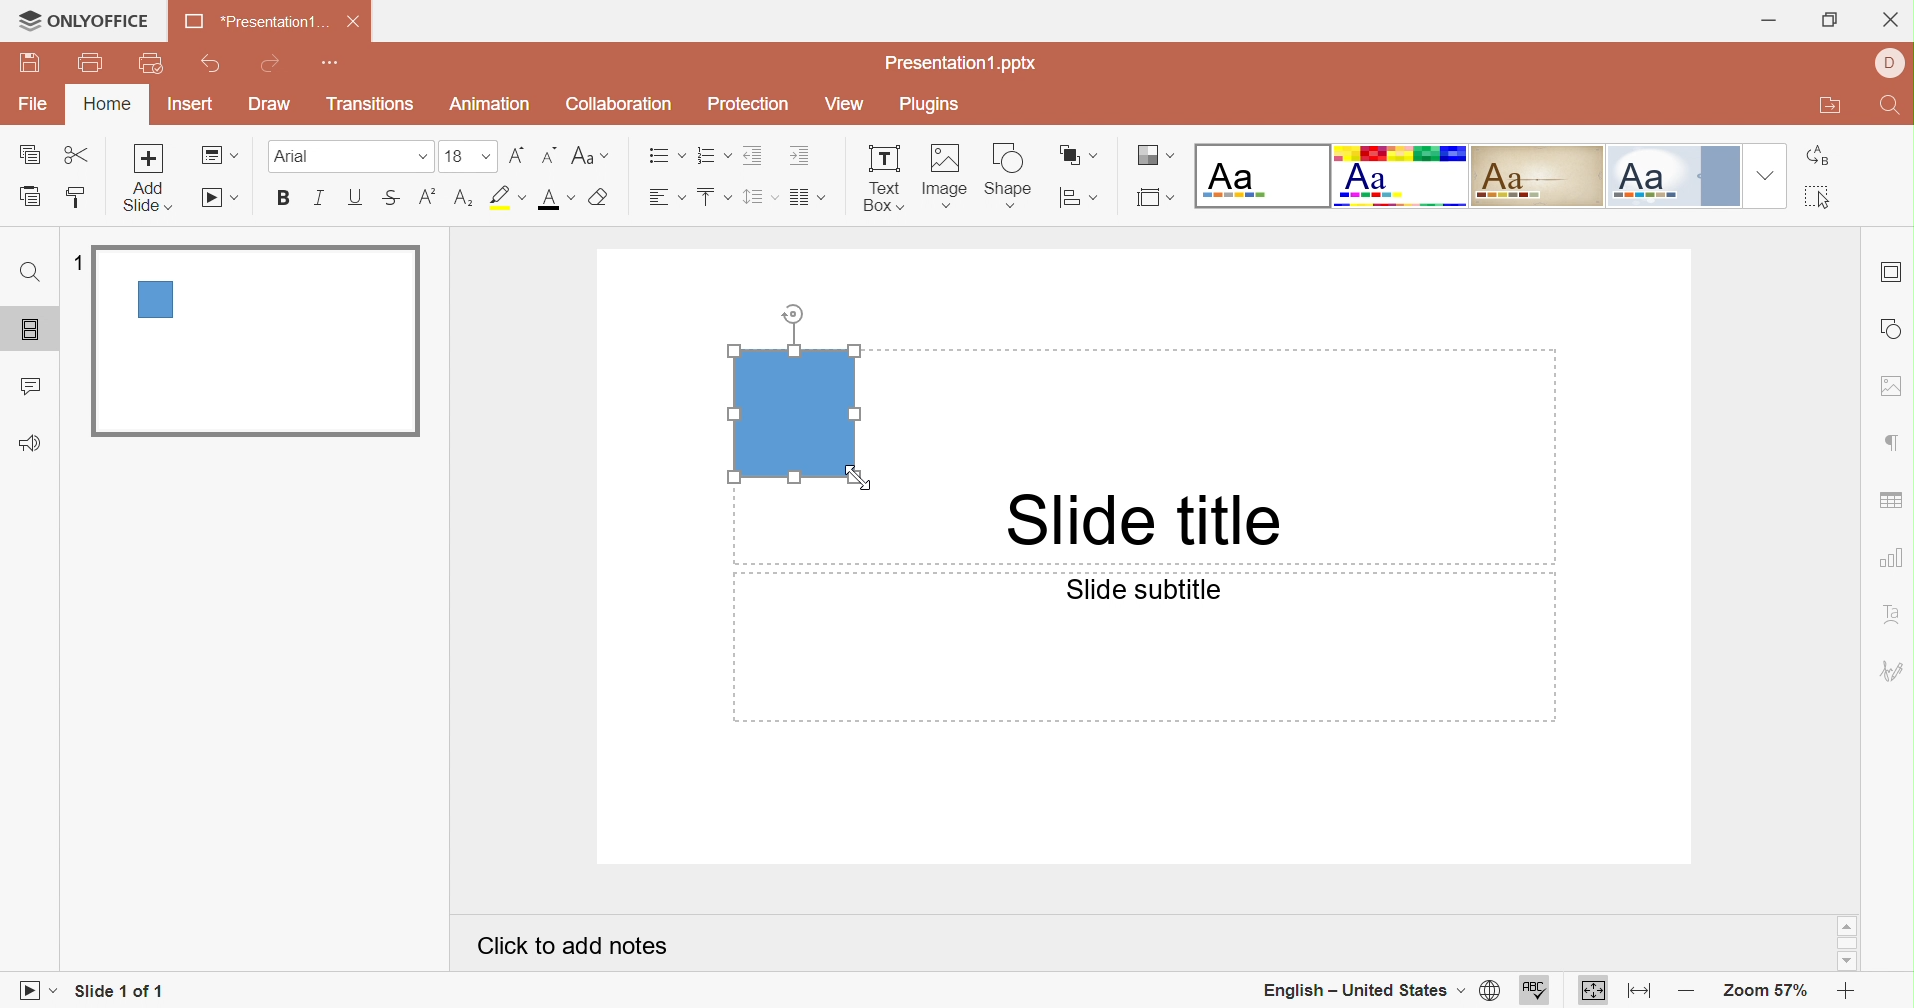  Describe the element at coordinates (1536, 993) in the screenshot. I see `Spell checking` at that location.